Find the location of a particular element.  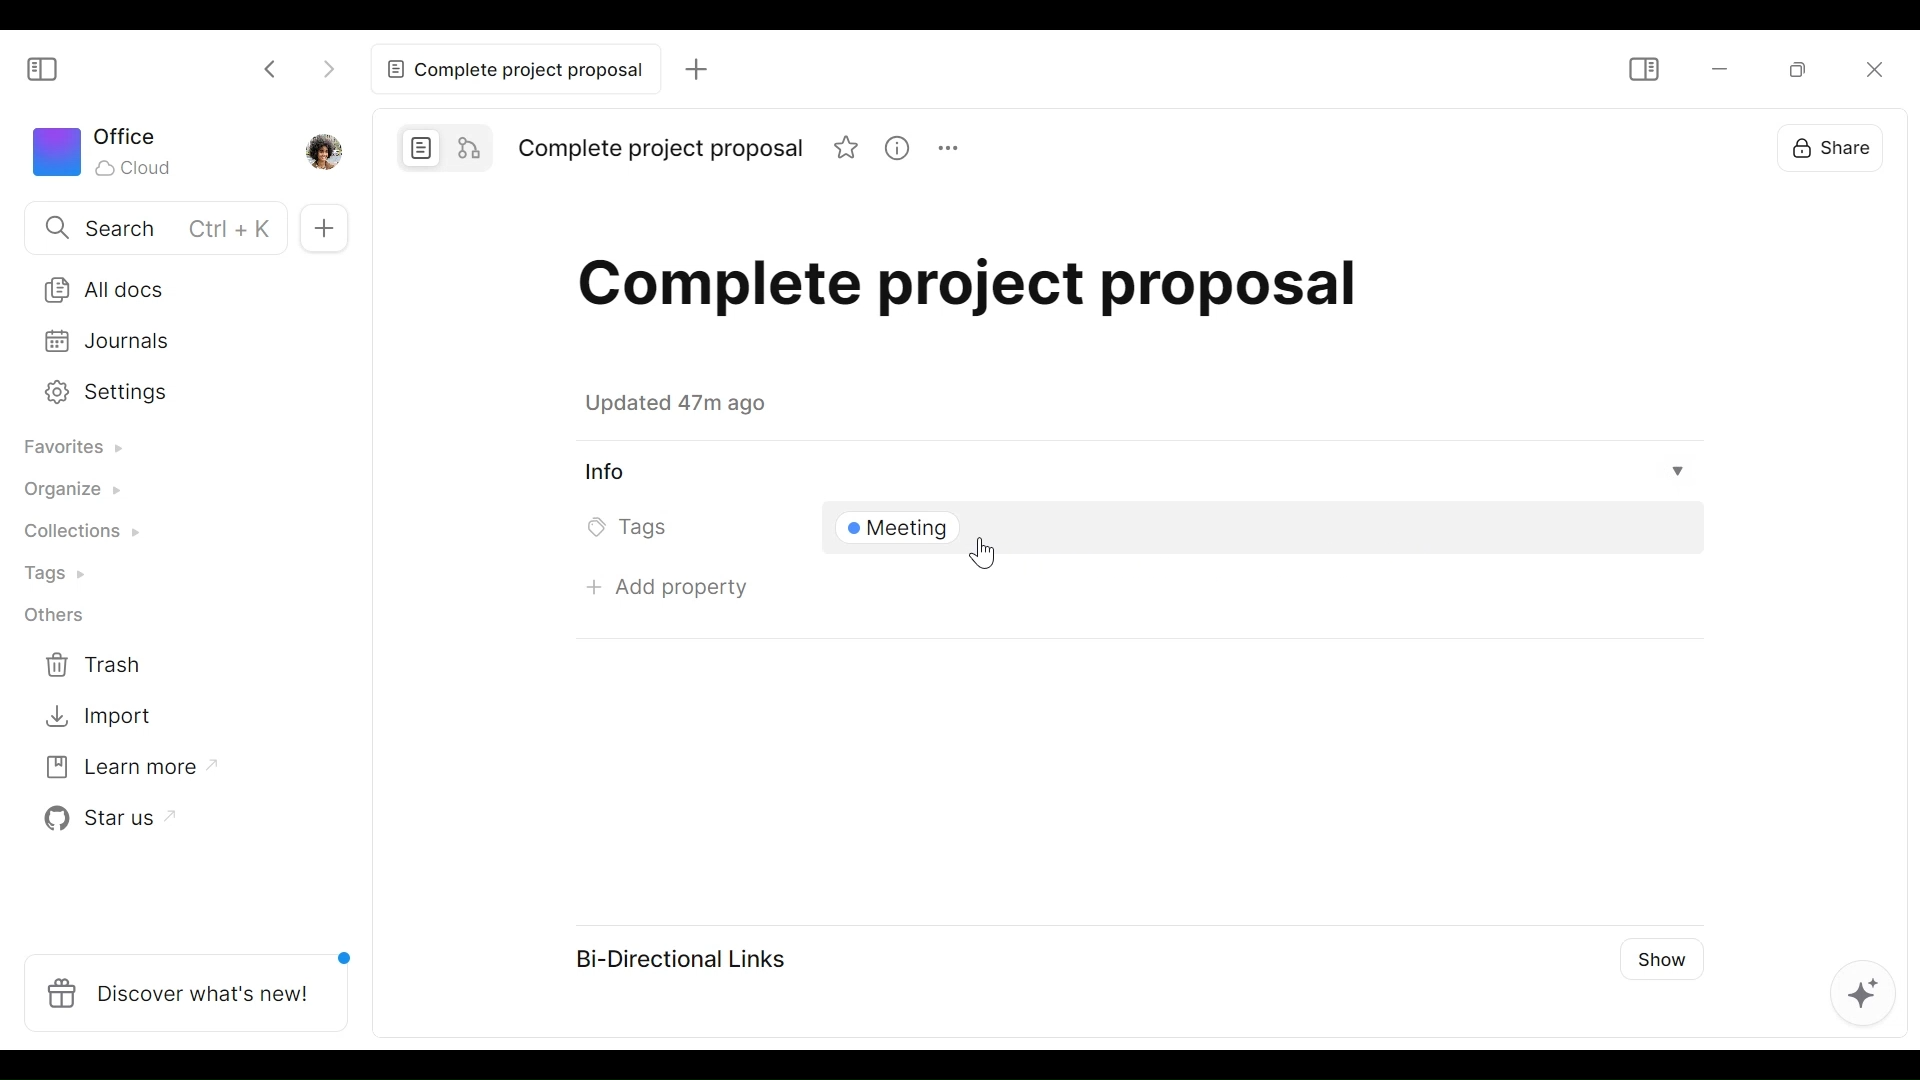

Learn more is located at coordinates (122, 772).